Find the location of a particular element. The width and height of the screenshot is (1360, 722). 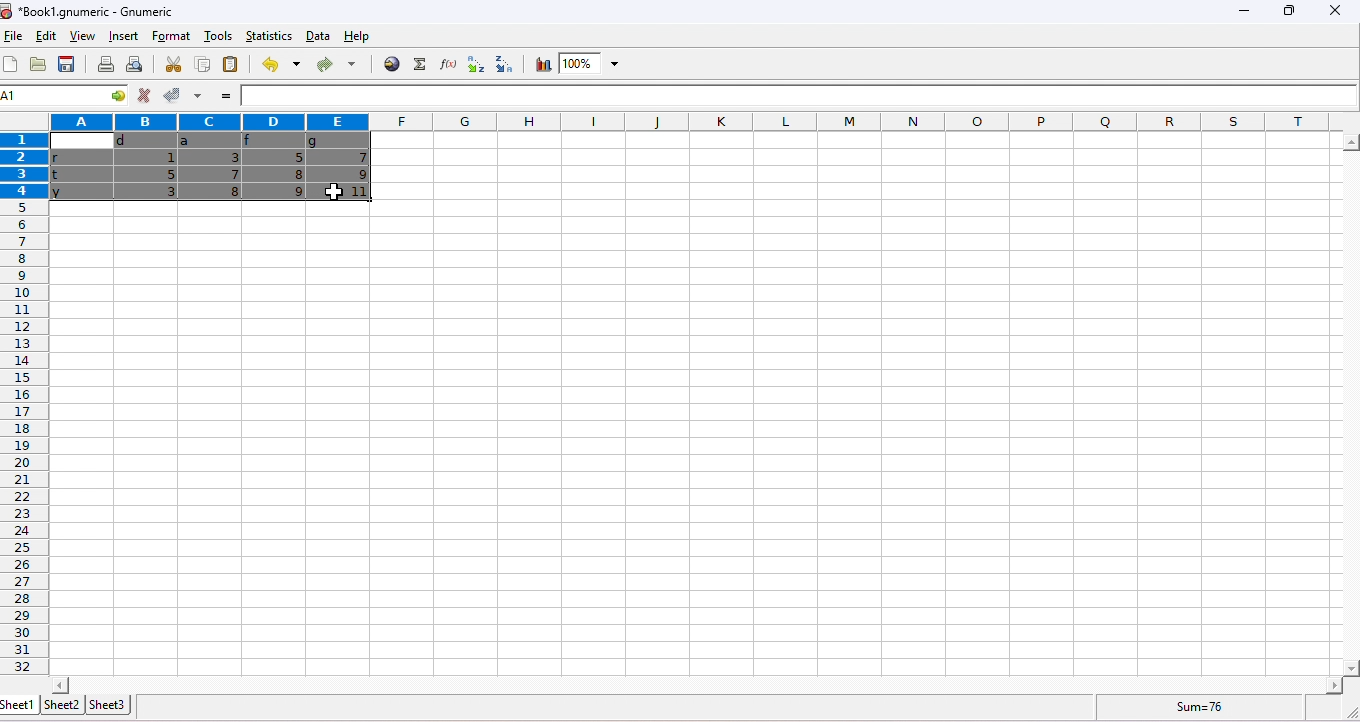

accept changes is located at coordinates (168, 94).